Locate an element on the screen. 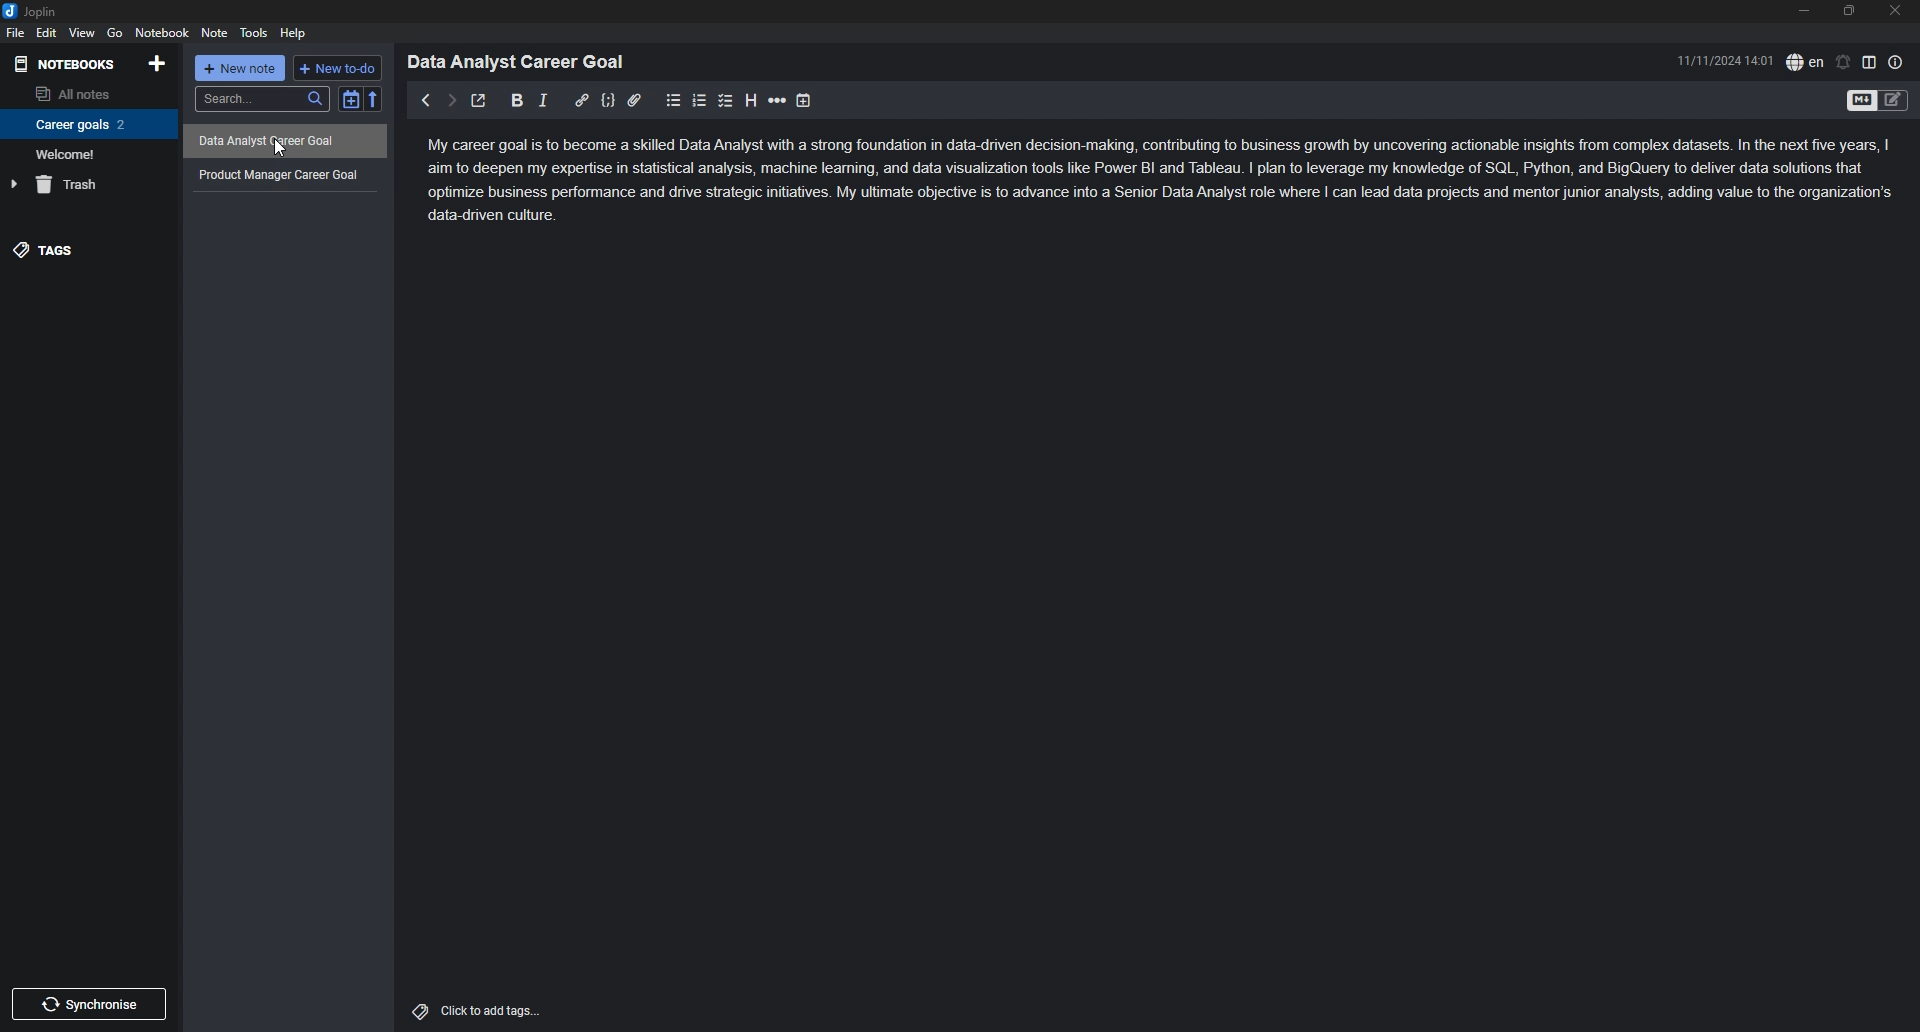  + new note is located at coordinates (240, 68).